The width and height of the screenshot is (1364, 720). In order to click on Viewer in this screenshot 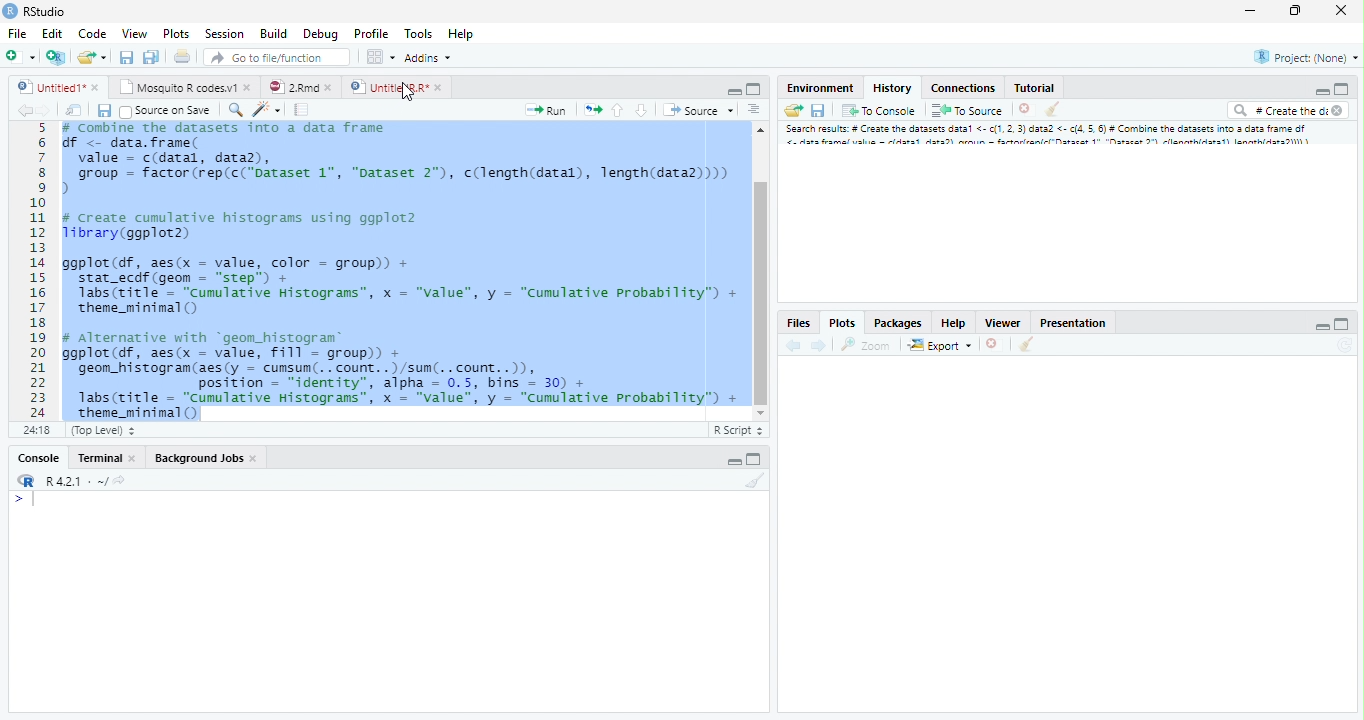, I will do `click(1002, 323)`.